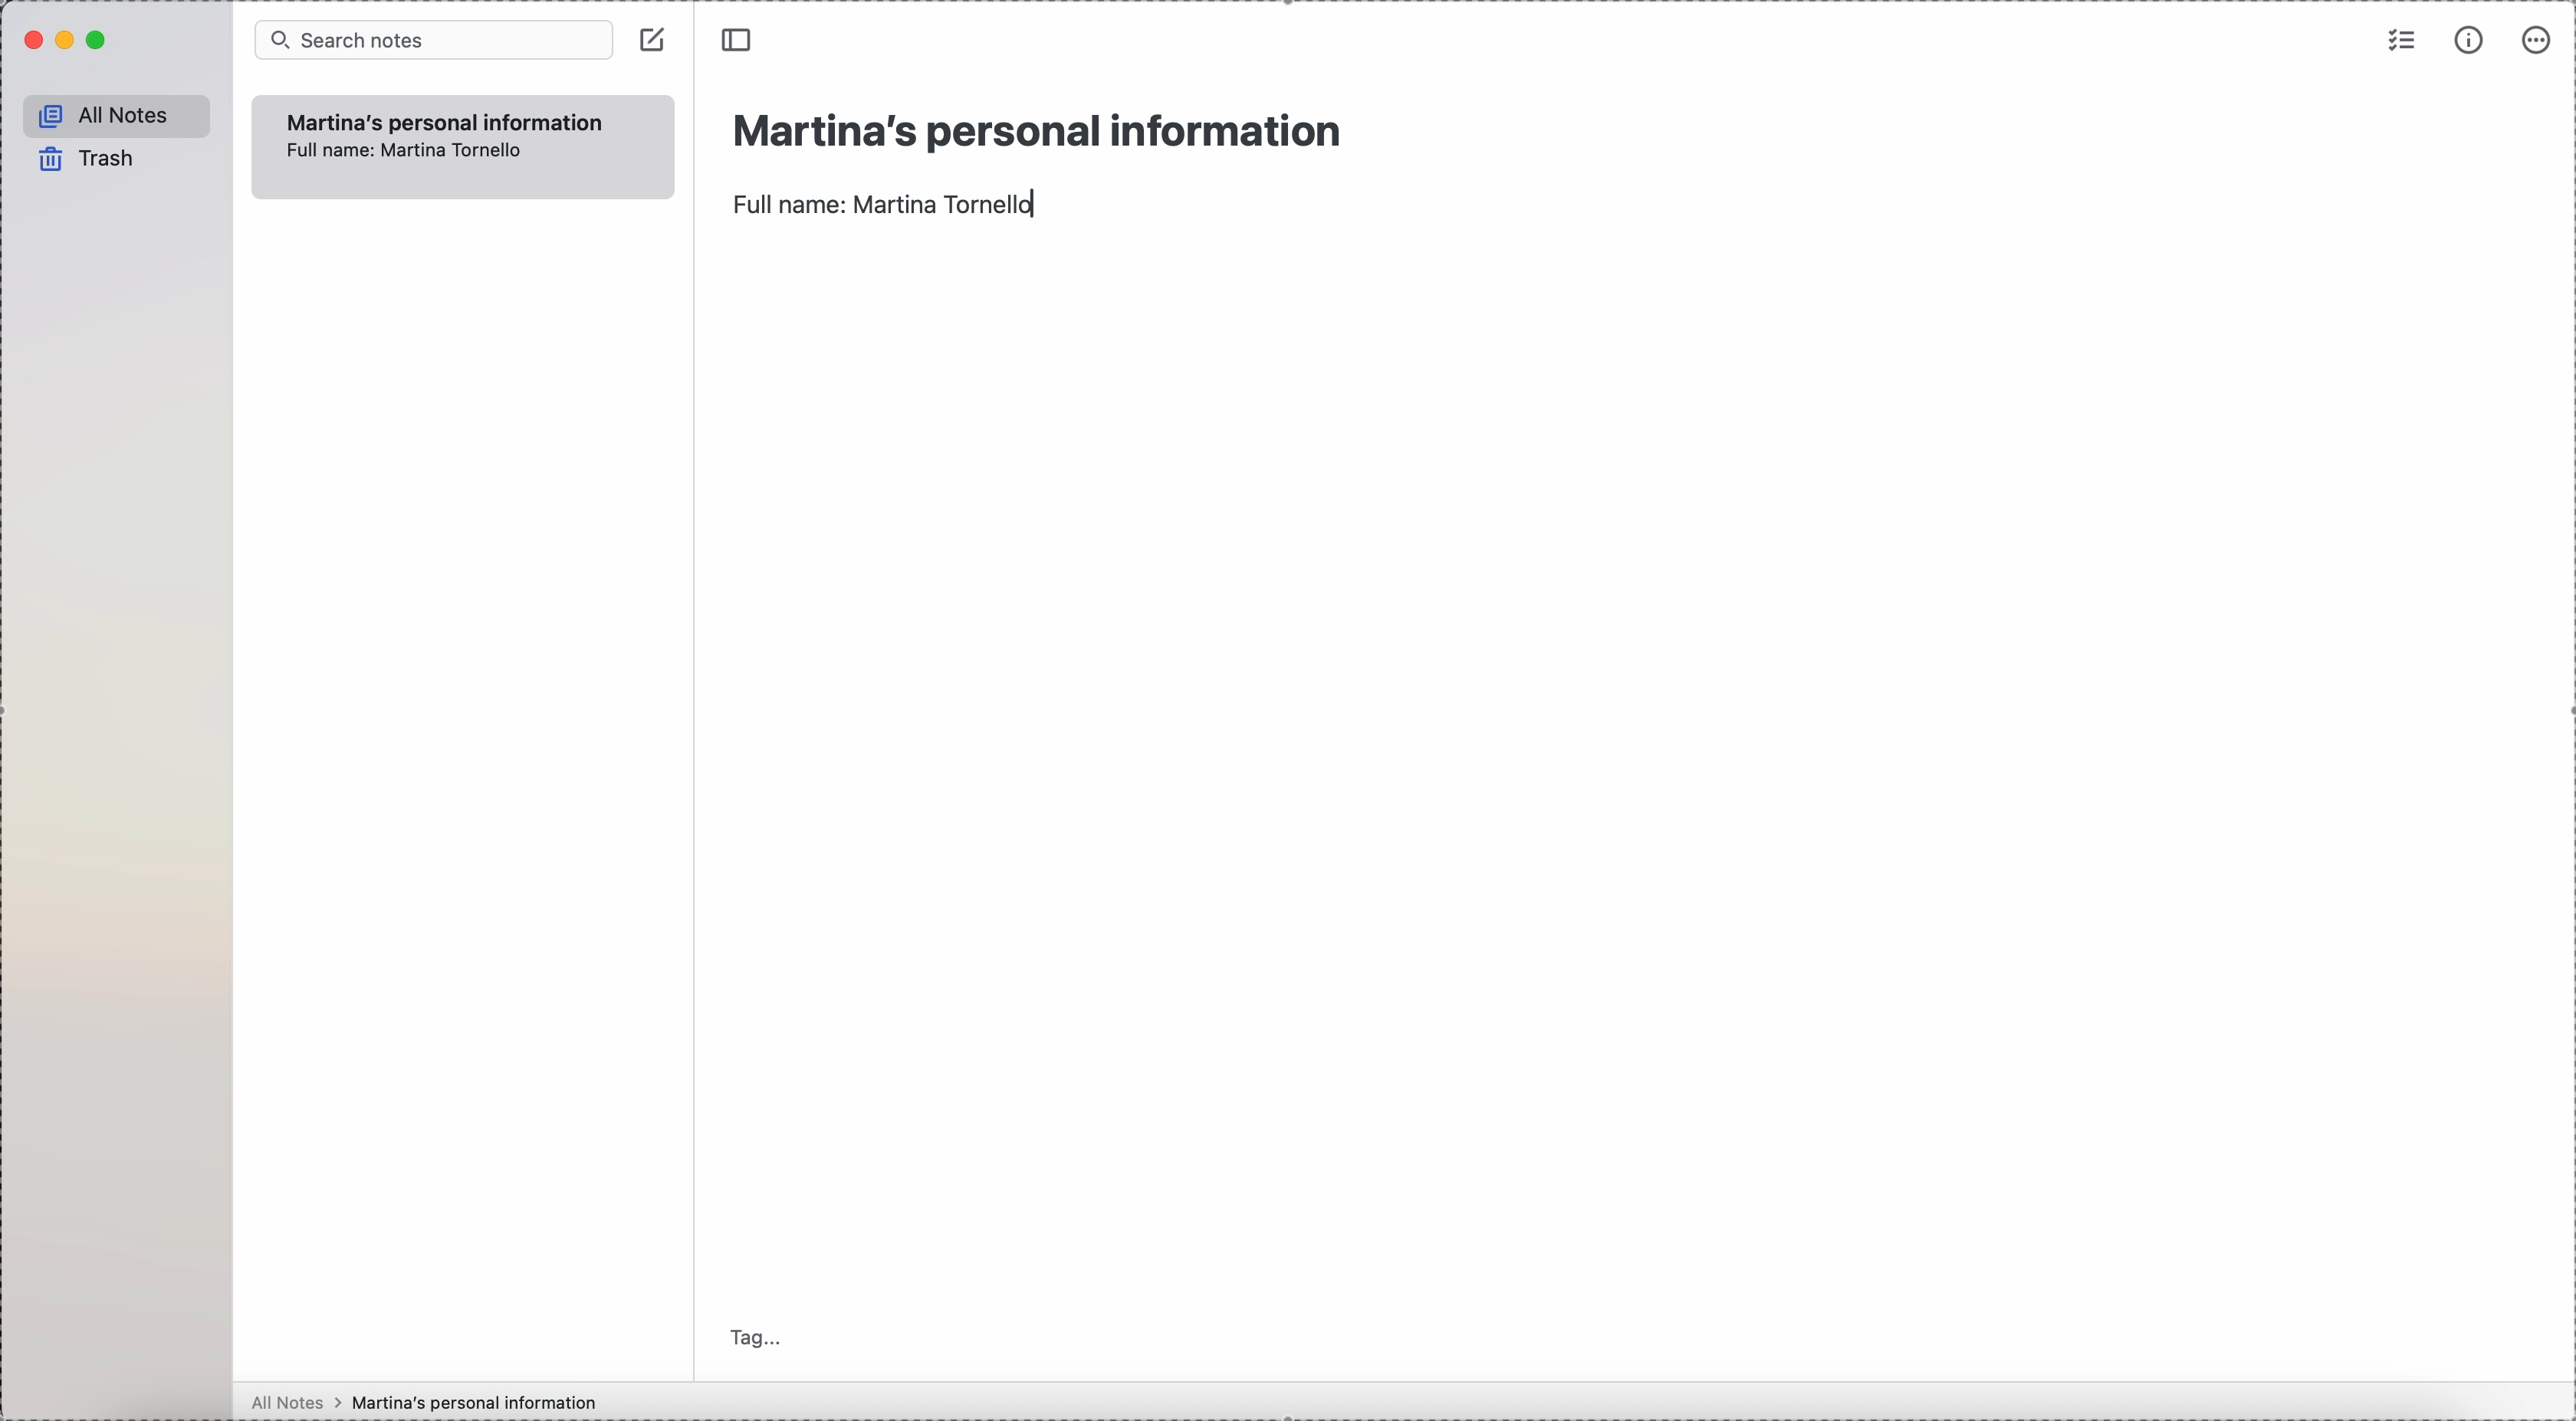  Describe the element at coordinates (655, 40) in the screenshot. I see `create note` at that location.